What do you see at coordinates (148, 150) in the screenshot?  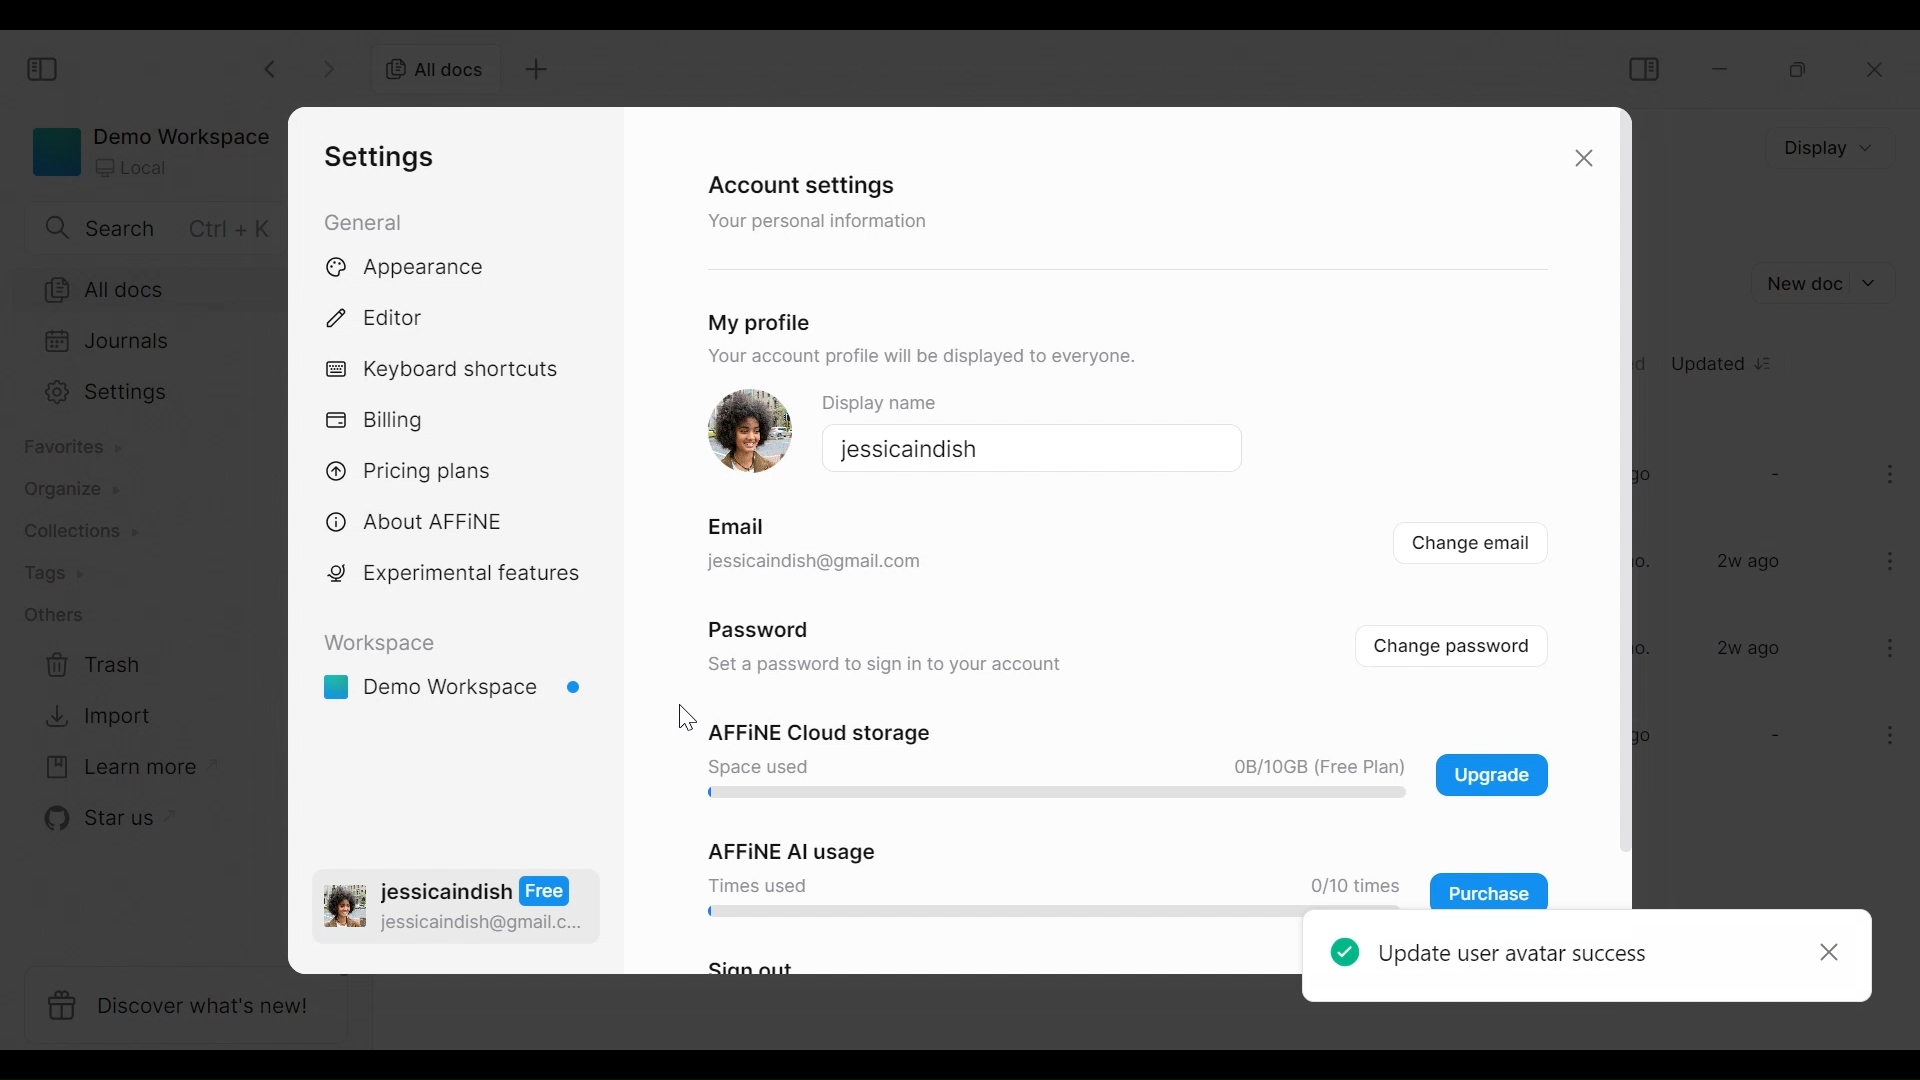 I see `Demo workspace` at bounding box center [148, 150].